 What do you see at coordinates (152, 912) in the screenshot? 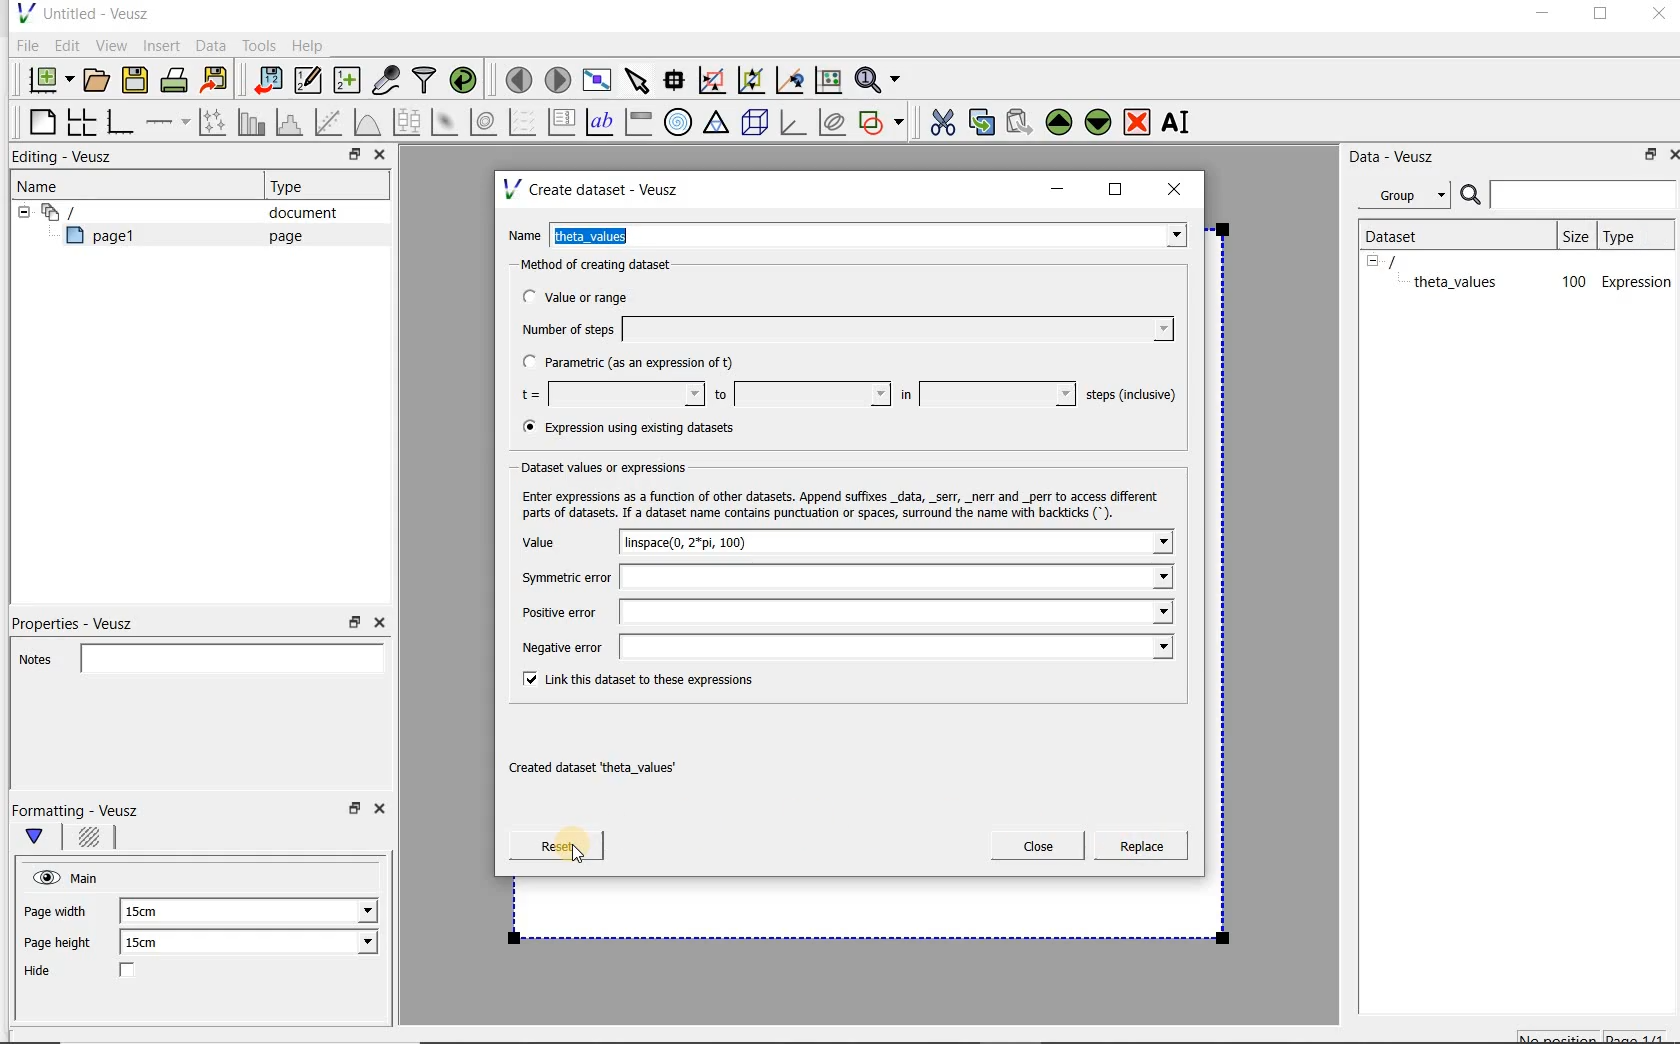
I see `15cm` at bounding box center [152, 912].